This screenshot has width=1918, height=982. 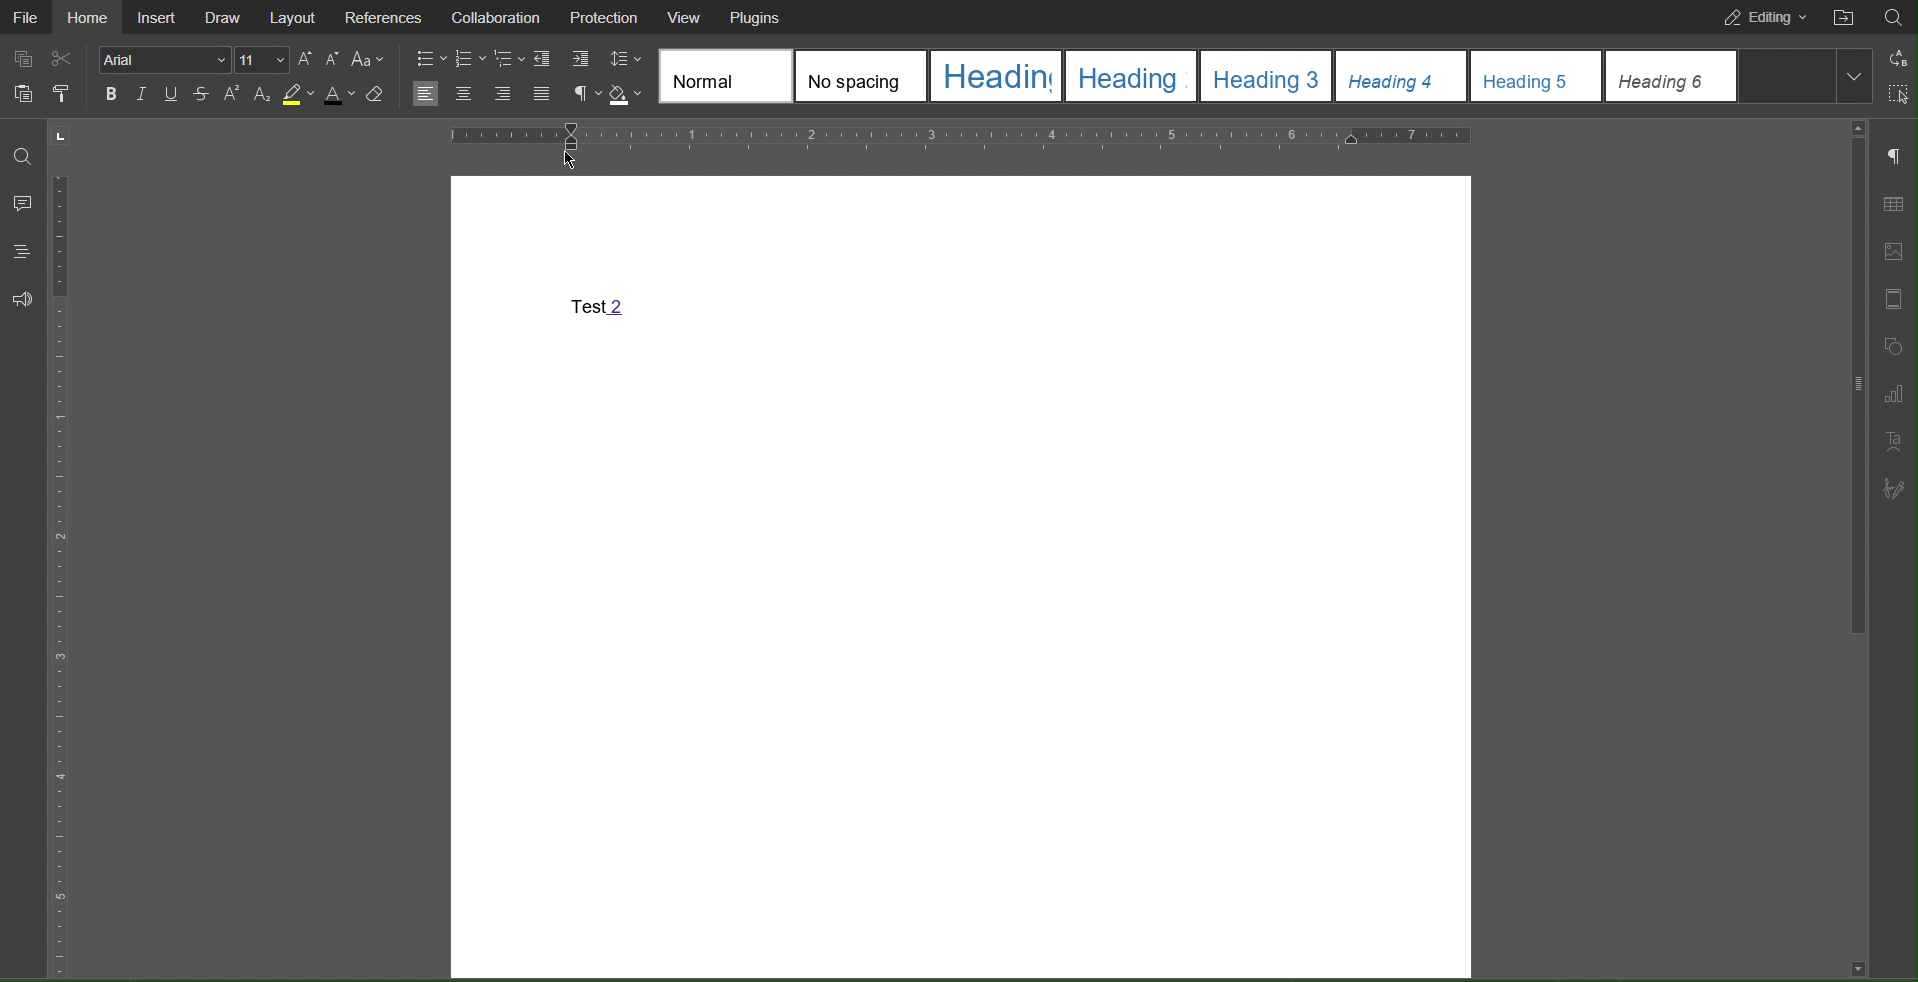 What do you see at coordinates (308, 58) in the screenshot?
I see `Increase Text Size` at bounding box center [308, 58].